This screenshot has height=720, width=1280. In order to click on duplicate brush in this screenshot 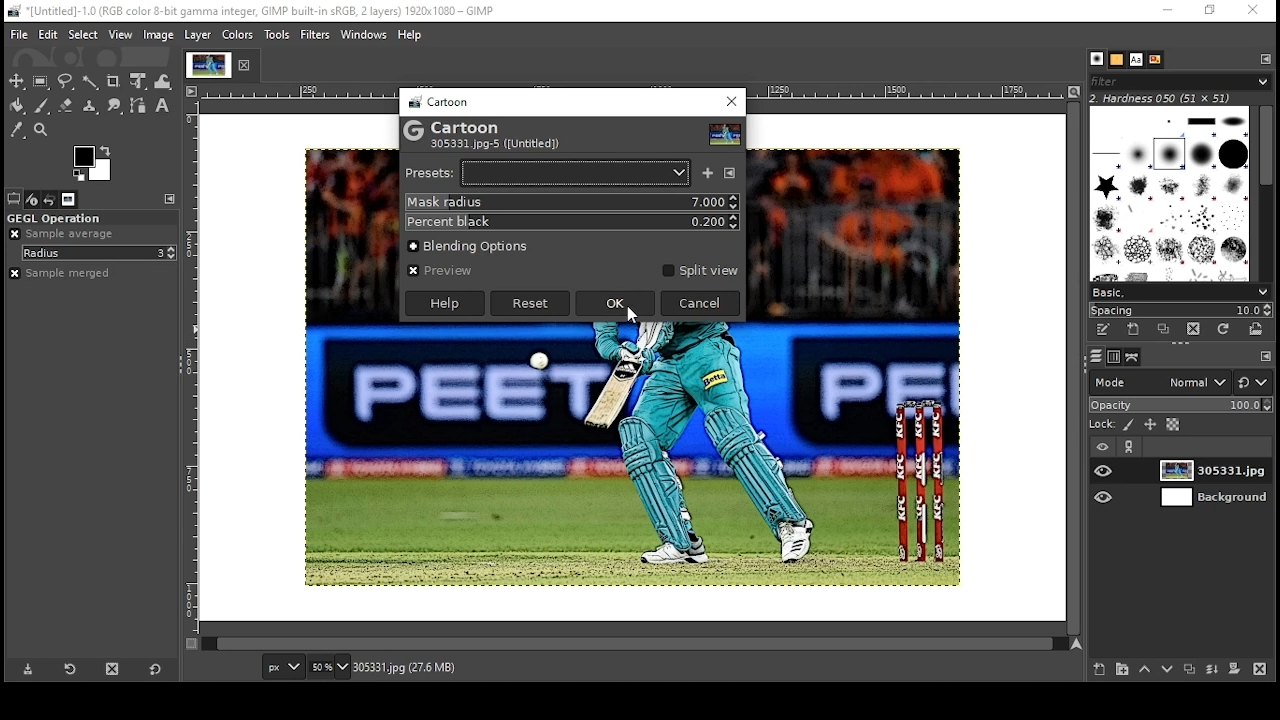, I will do `click(1164, 330)`.